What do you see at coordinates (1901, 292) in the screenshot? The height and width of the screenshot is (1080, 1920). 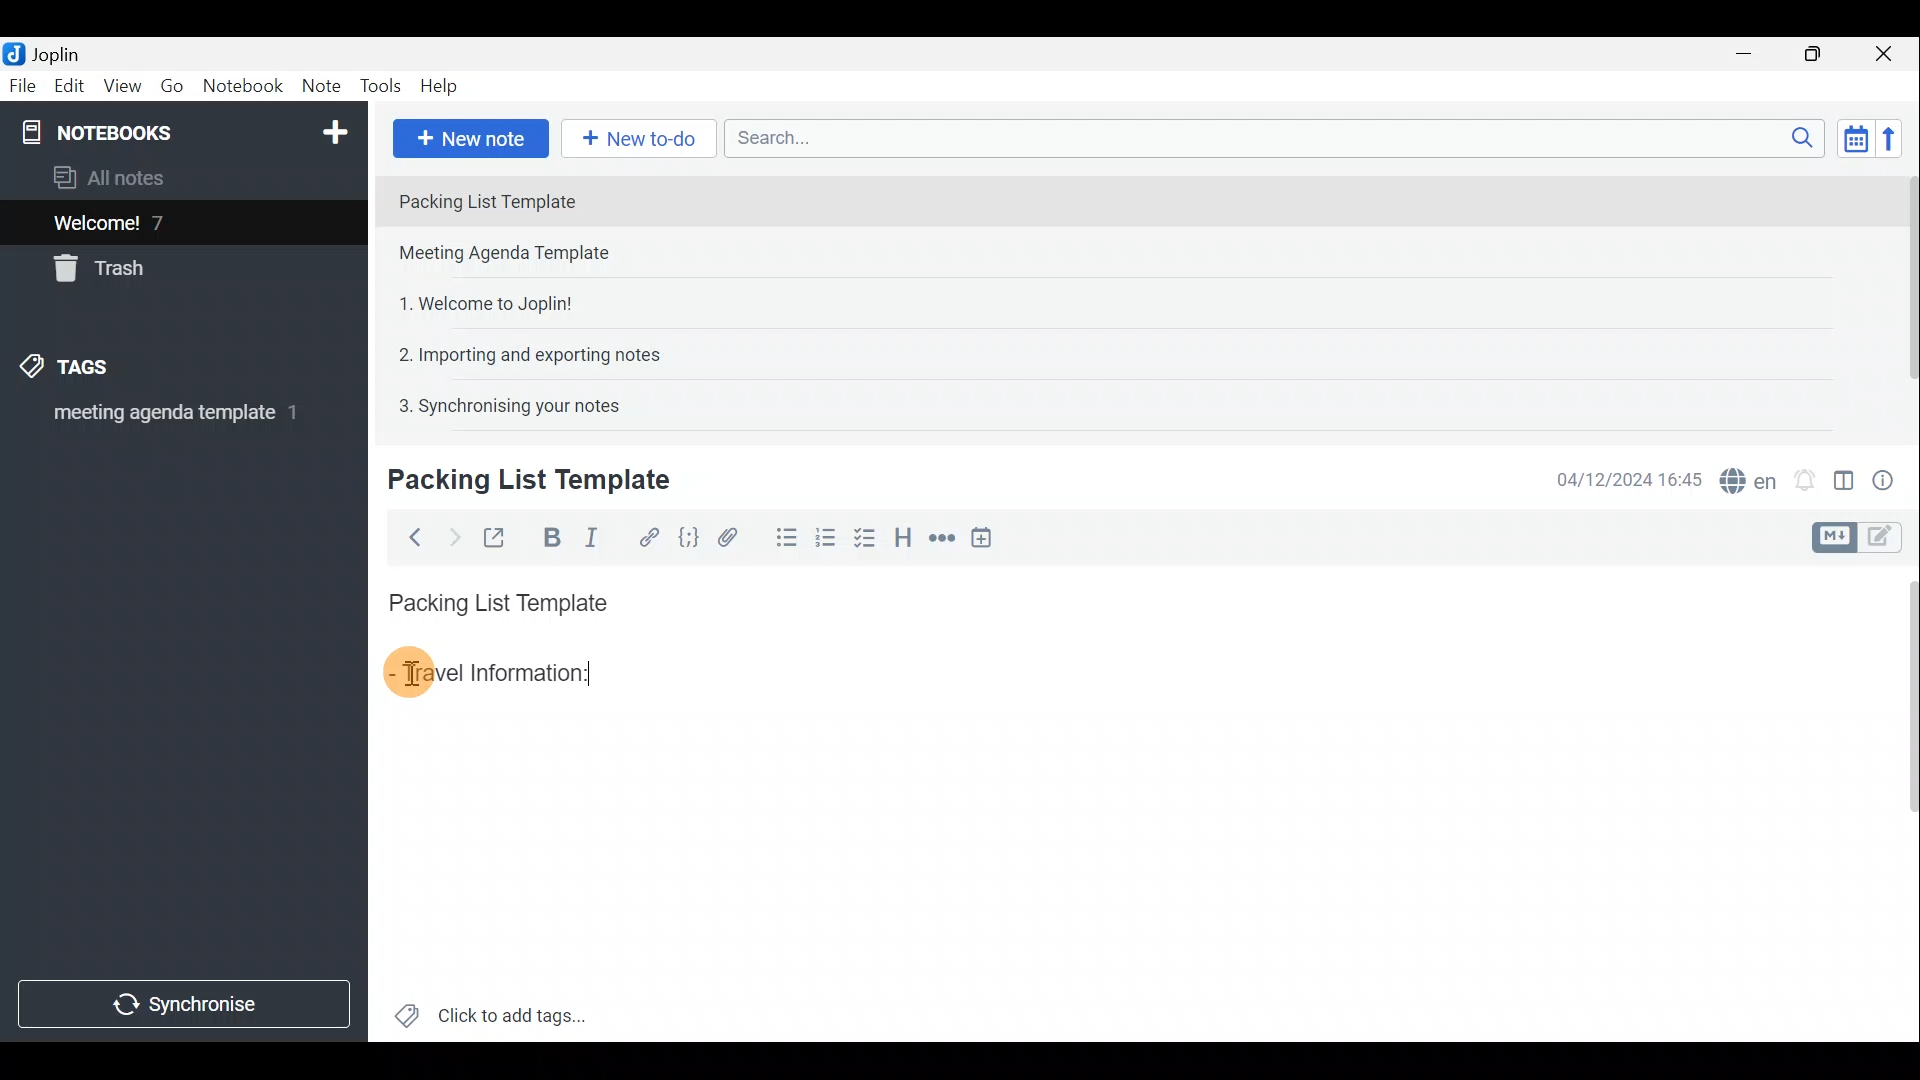 I see `Scroll bar` at bounding box center [1901, 292].